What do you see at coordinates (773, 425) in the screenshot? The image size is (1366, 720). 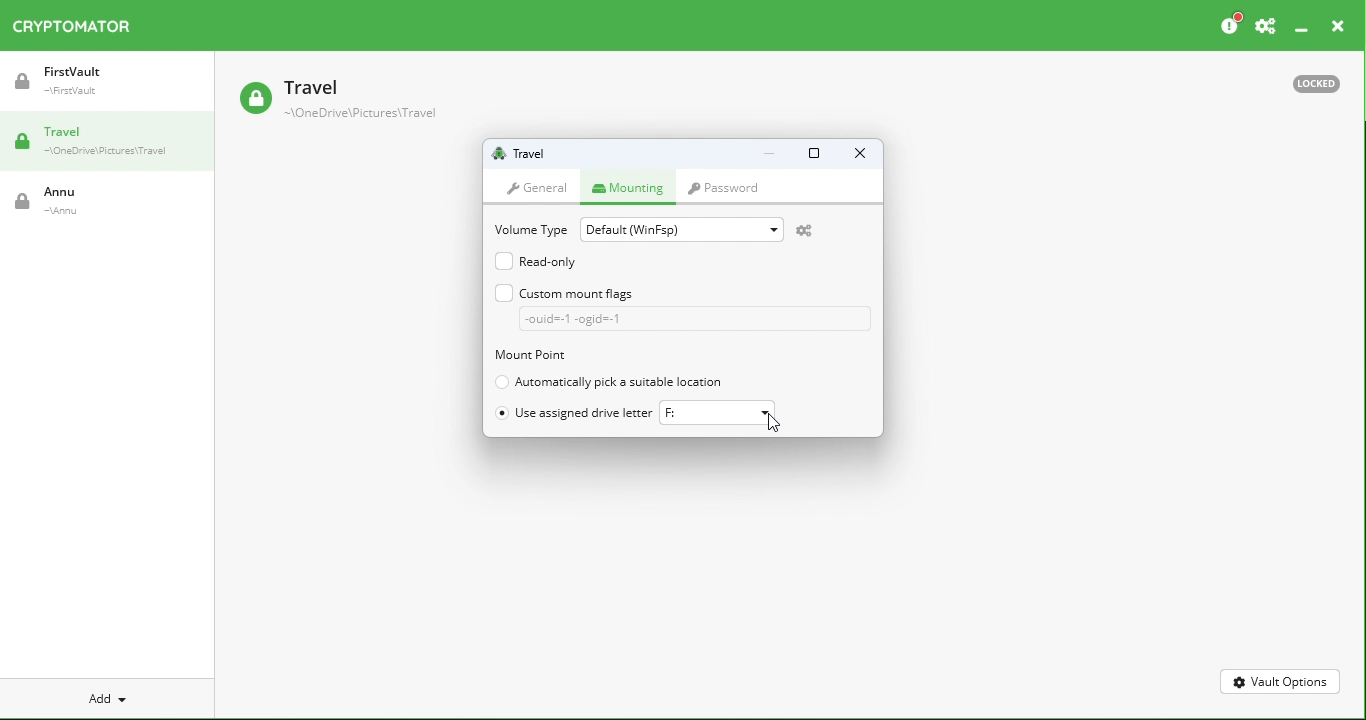 I see `cursor` at bounding box center [773, 425].